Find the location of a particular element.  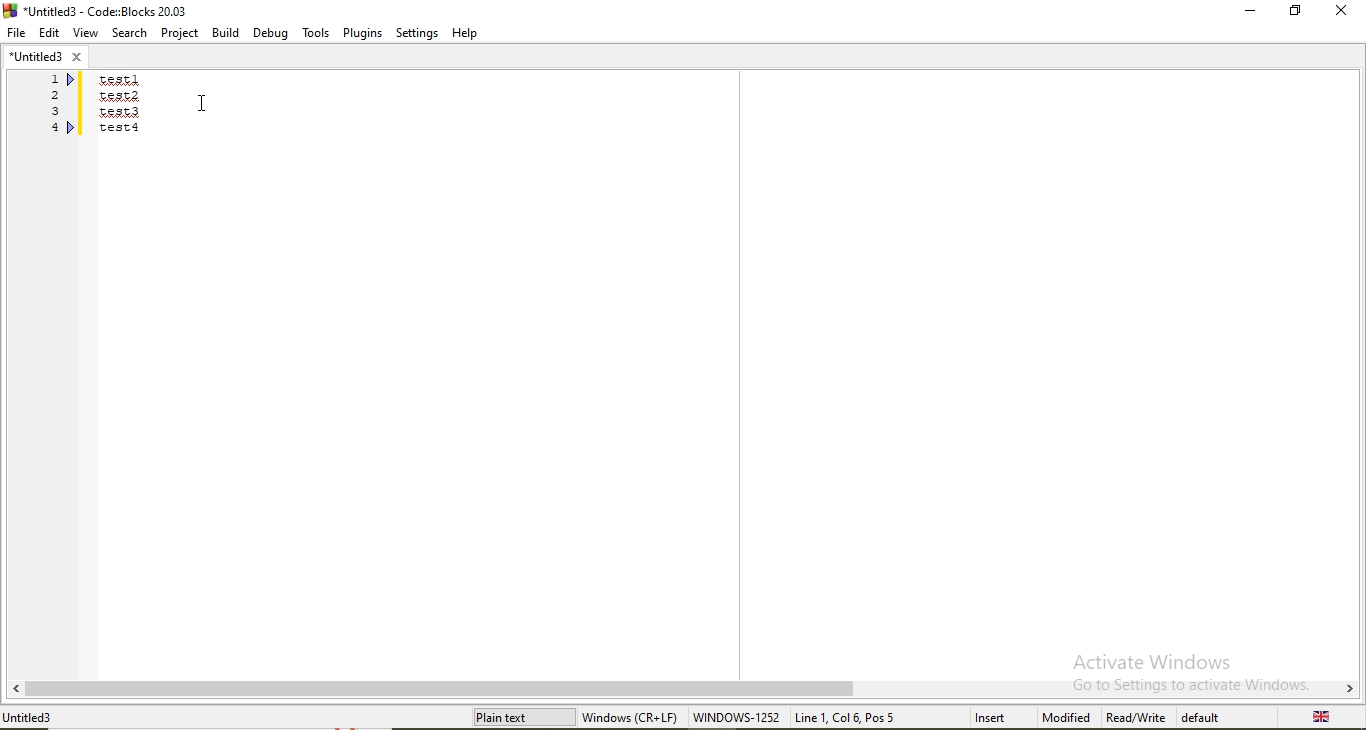

Read/Write is located at coordinates (1138, 717).